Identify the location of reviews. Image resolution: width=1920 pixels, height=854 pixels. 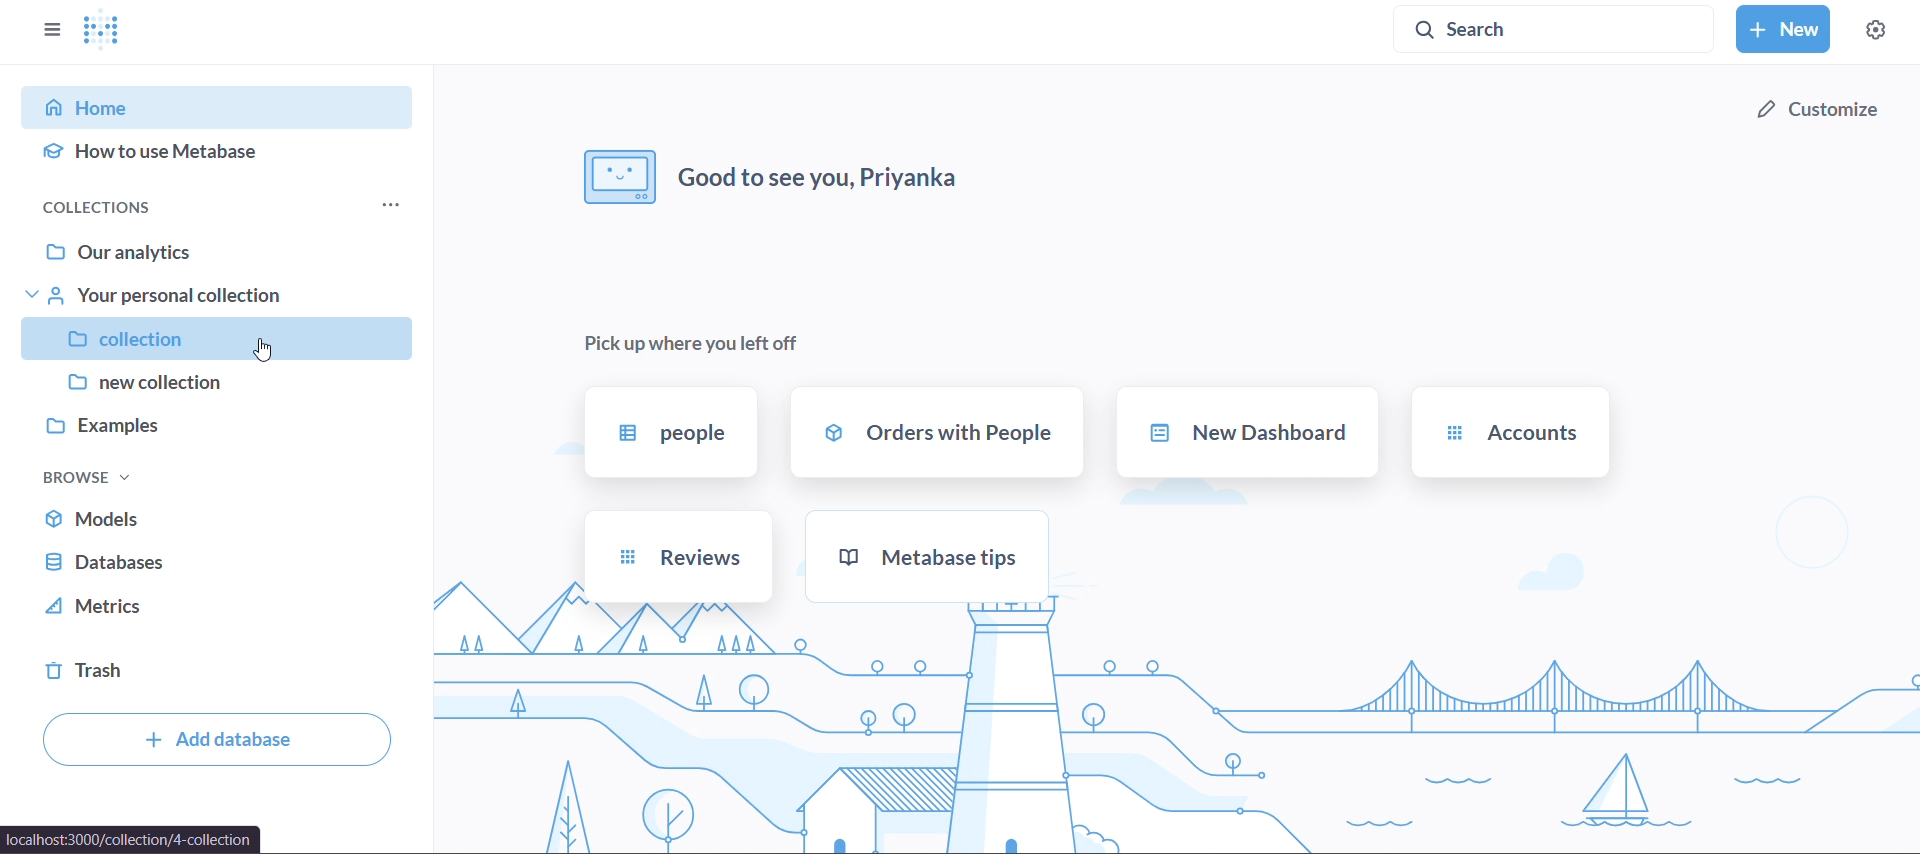
(675, 556).